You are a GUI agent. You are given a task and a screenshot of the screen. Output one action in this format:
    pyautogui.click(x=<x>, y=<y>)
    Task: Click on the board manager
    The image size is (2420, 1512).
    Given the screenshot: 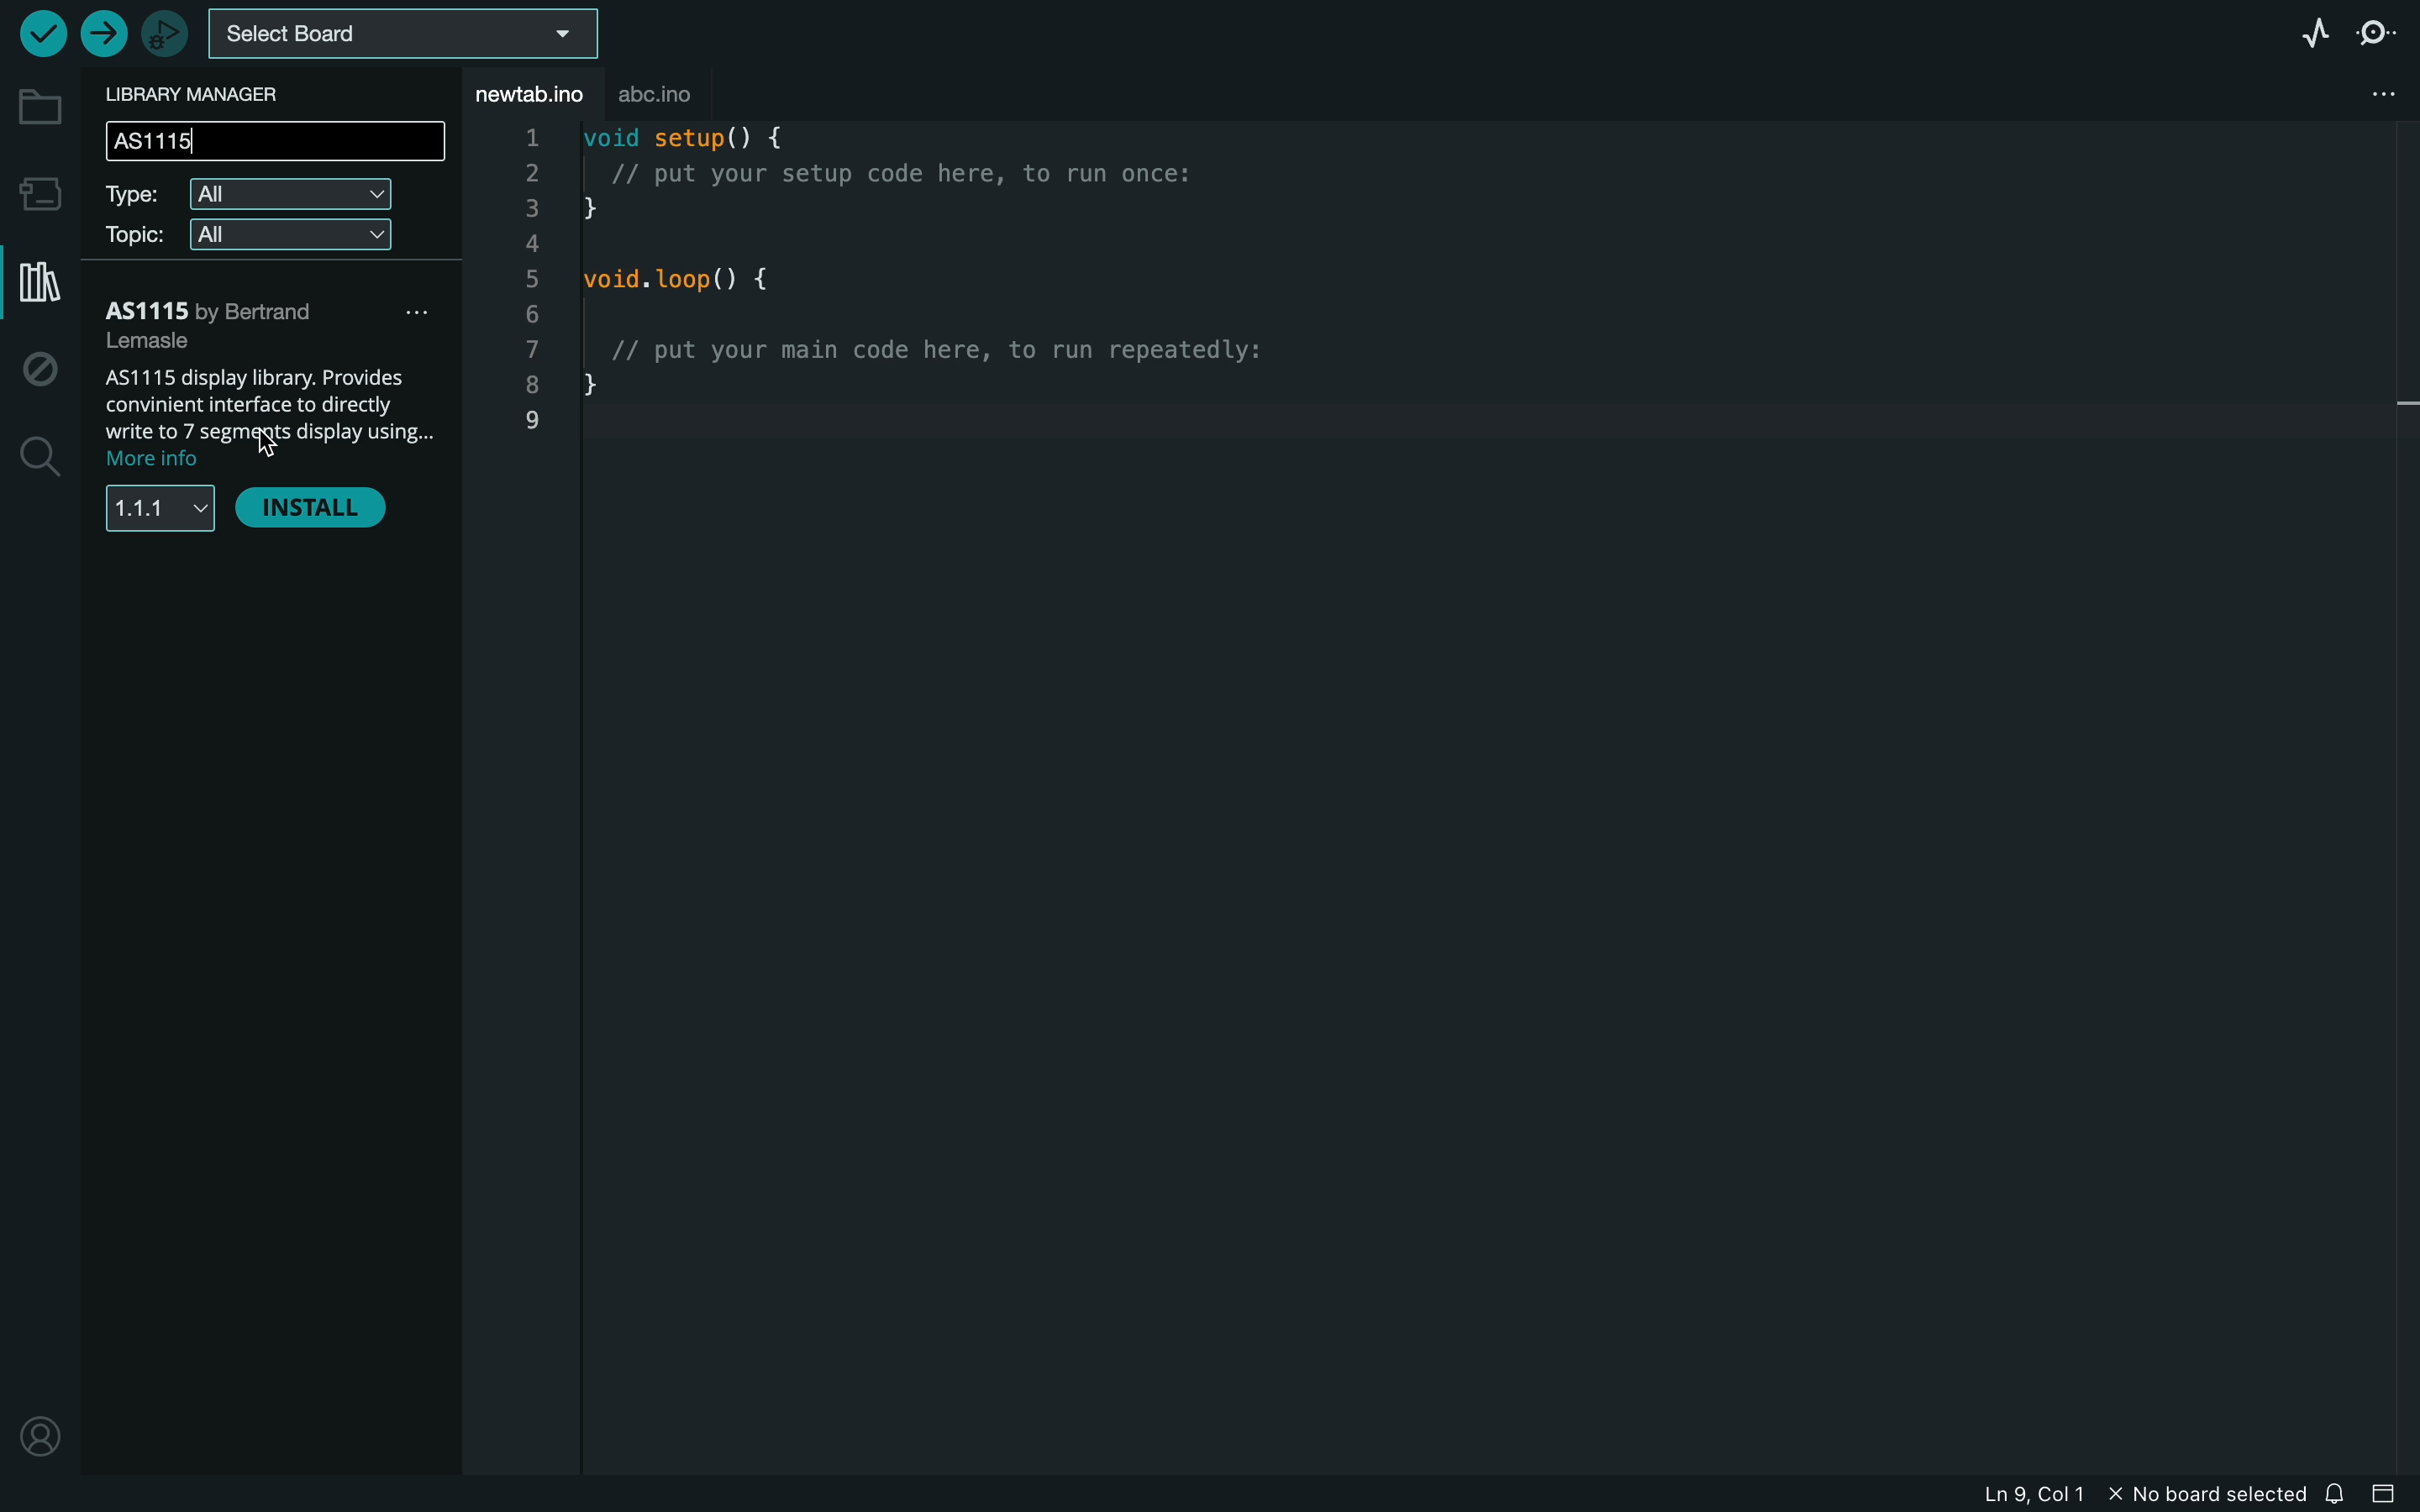 What is the action you would take?
    pyautogui.click(x=40, y=193)
    